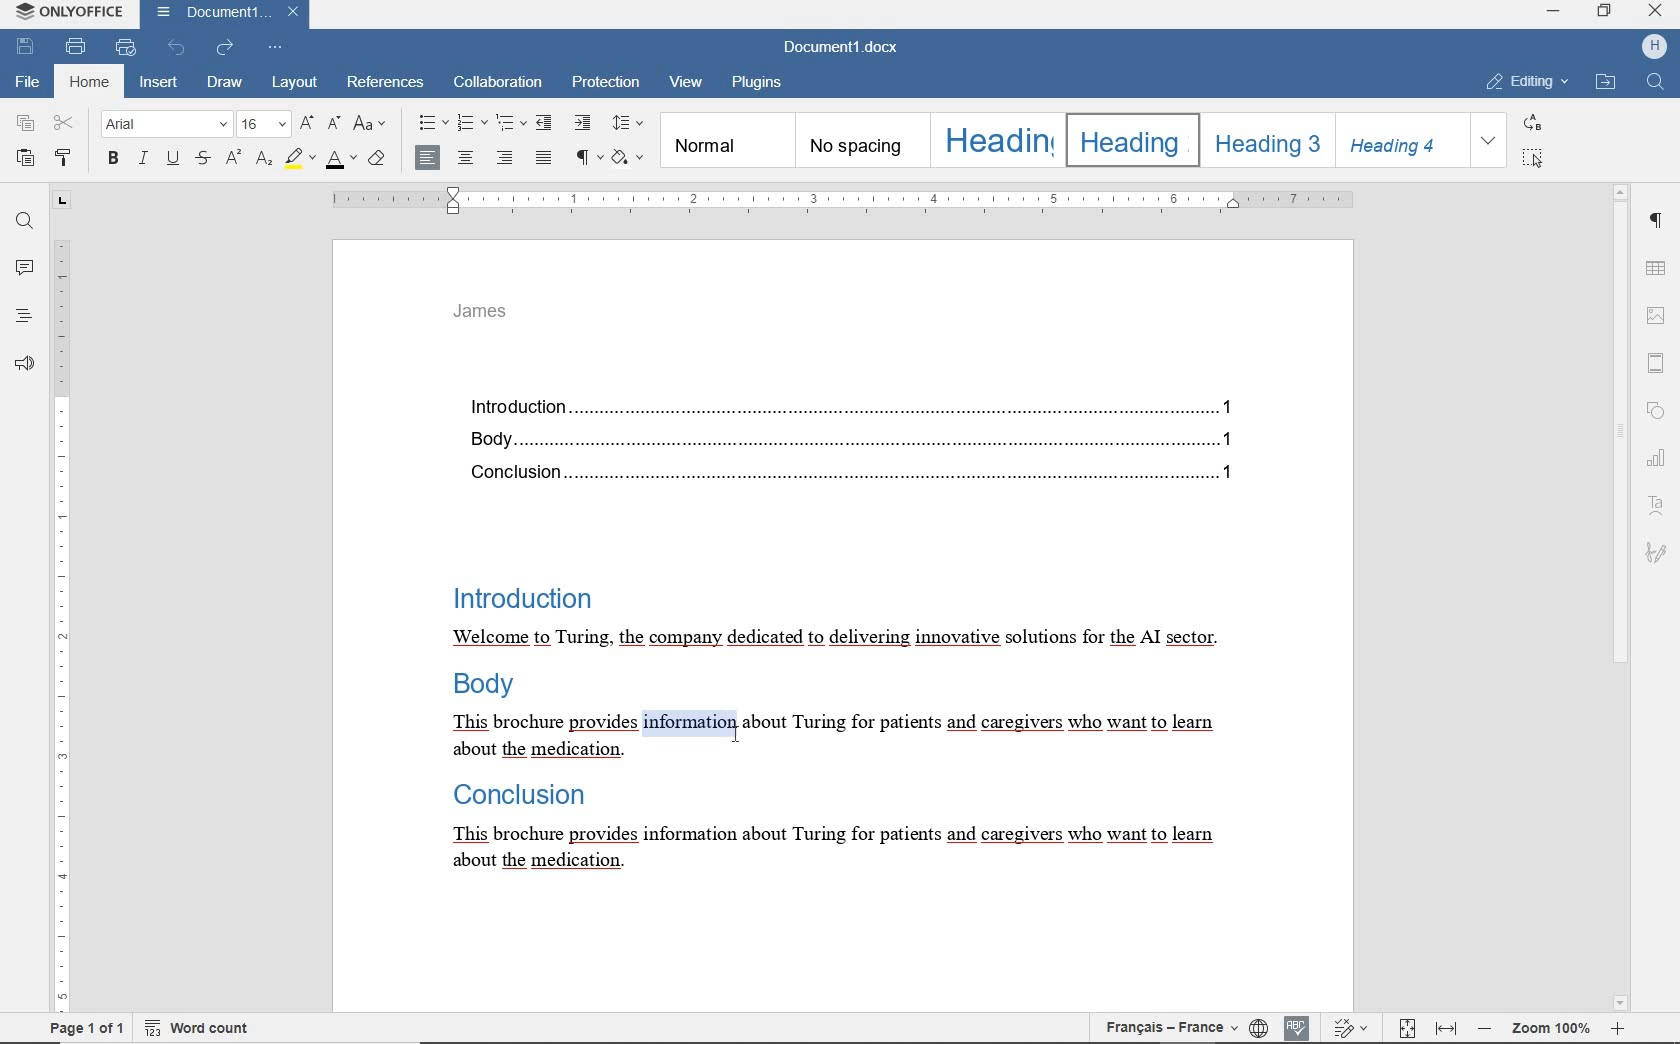 This screenshot has width=1680, height=1044. I want to click on RULER, so click(59, 601).